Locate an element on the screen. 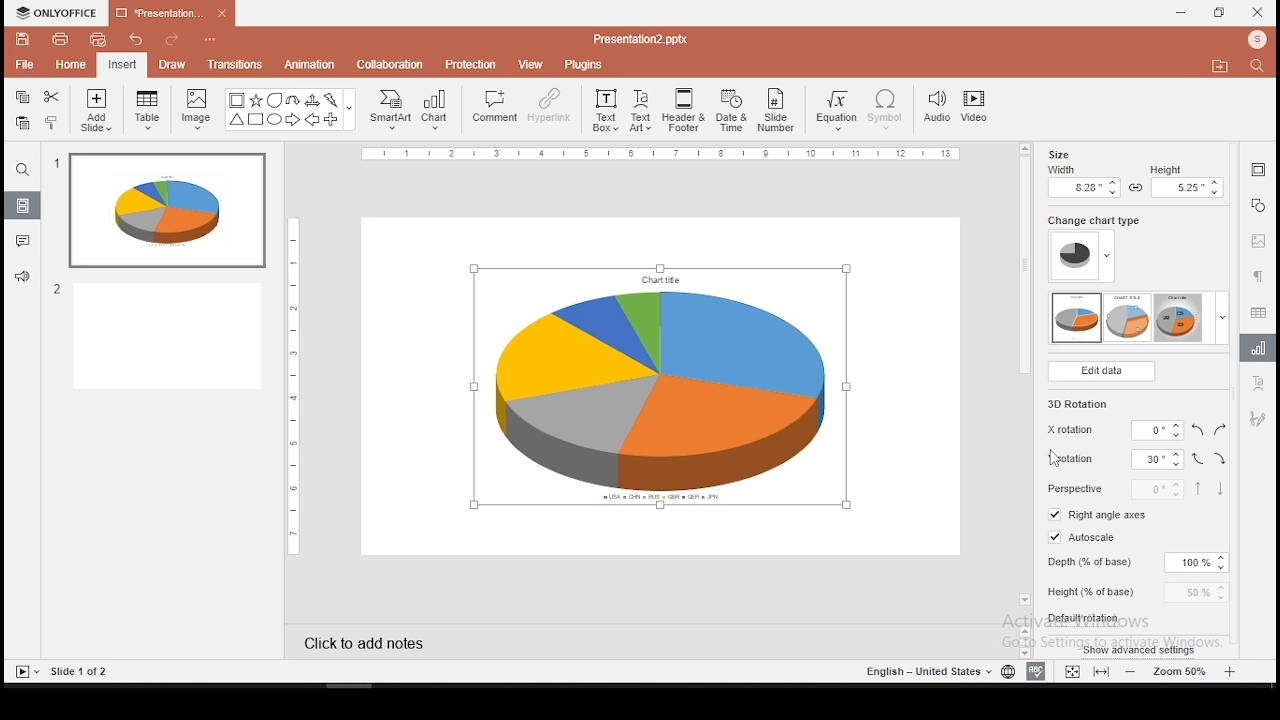  text art tool is located at coordinates (1257, 382).